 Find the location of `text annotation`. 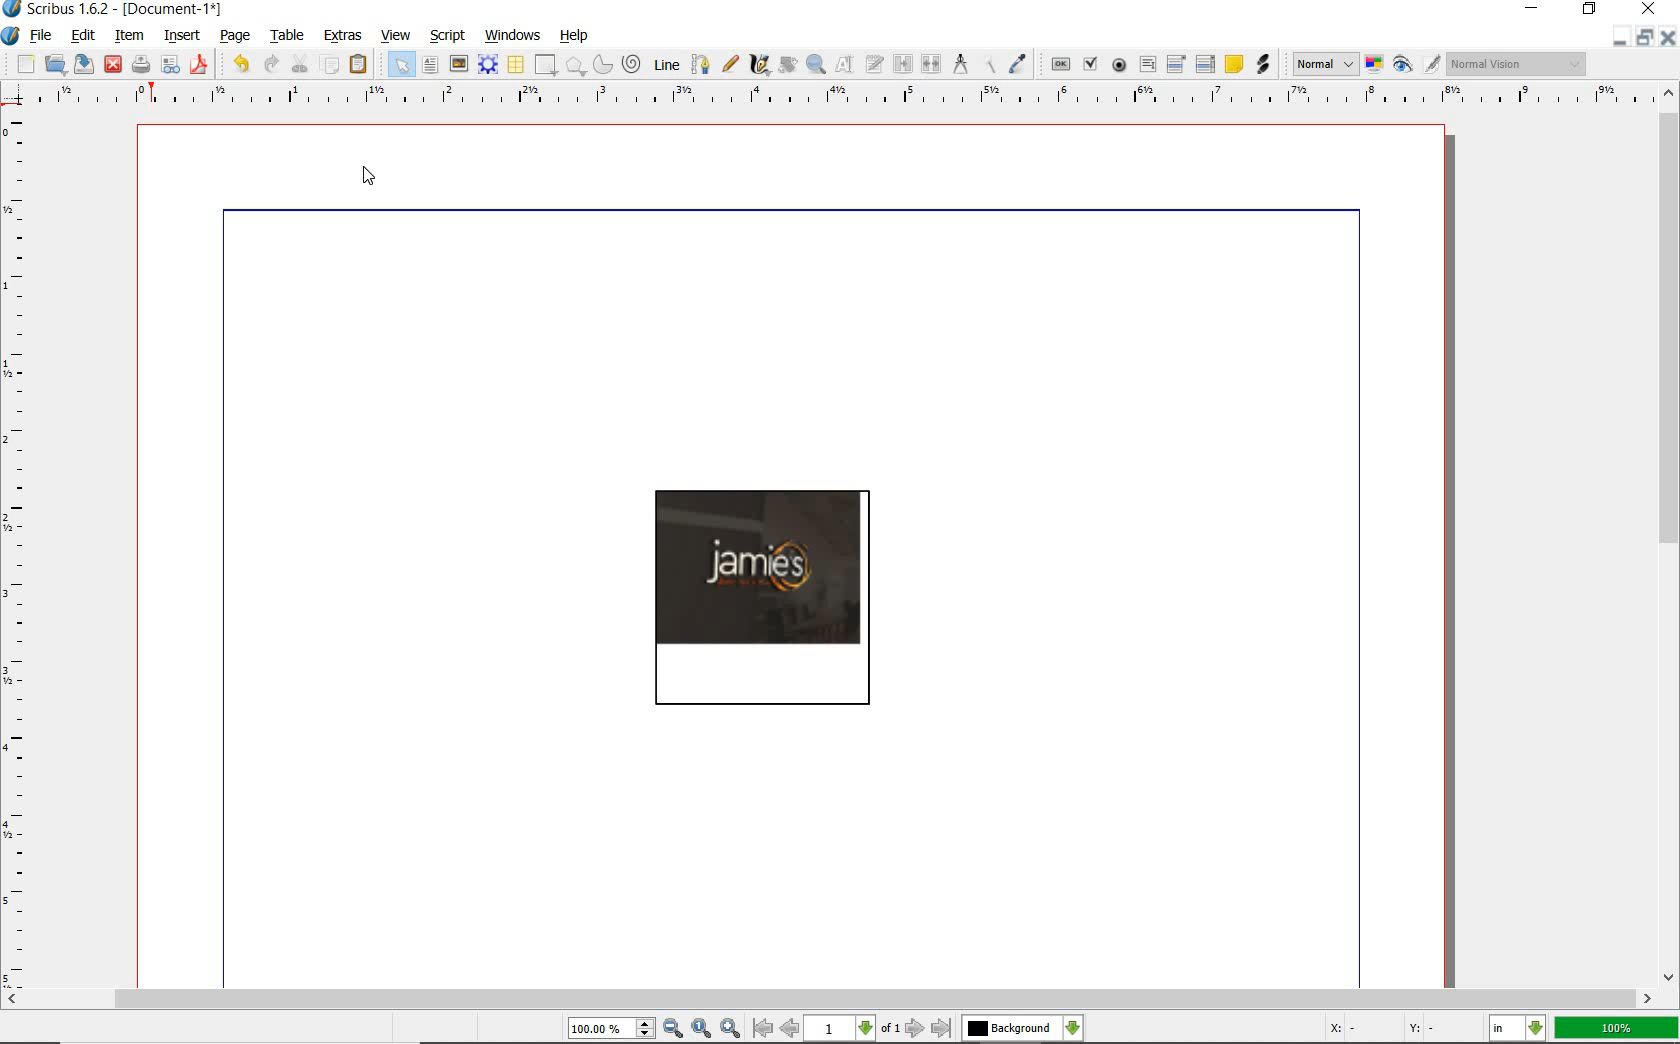

text annotation is located at coordinates (1234, 65).